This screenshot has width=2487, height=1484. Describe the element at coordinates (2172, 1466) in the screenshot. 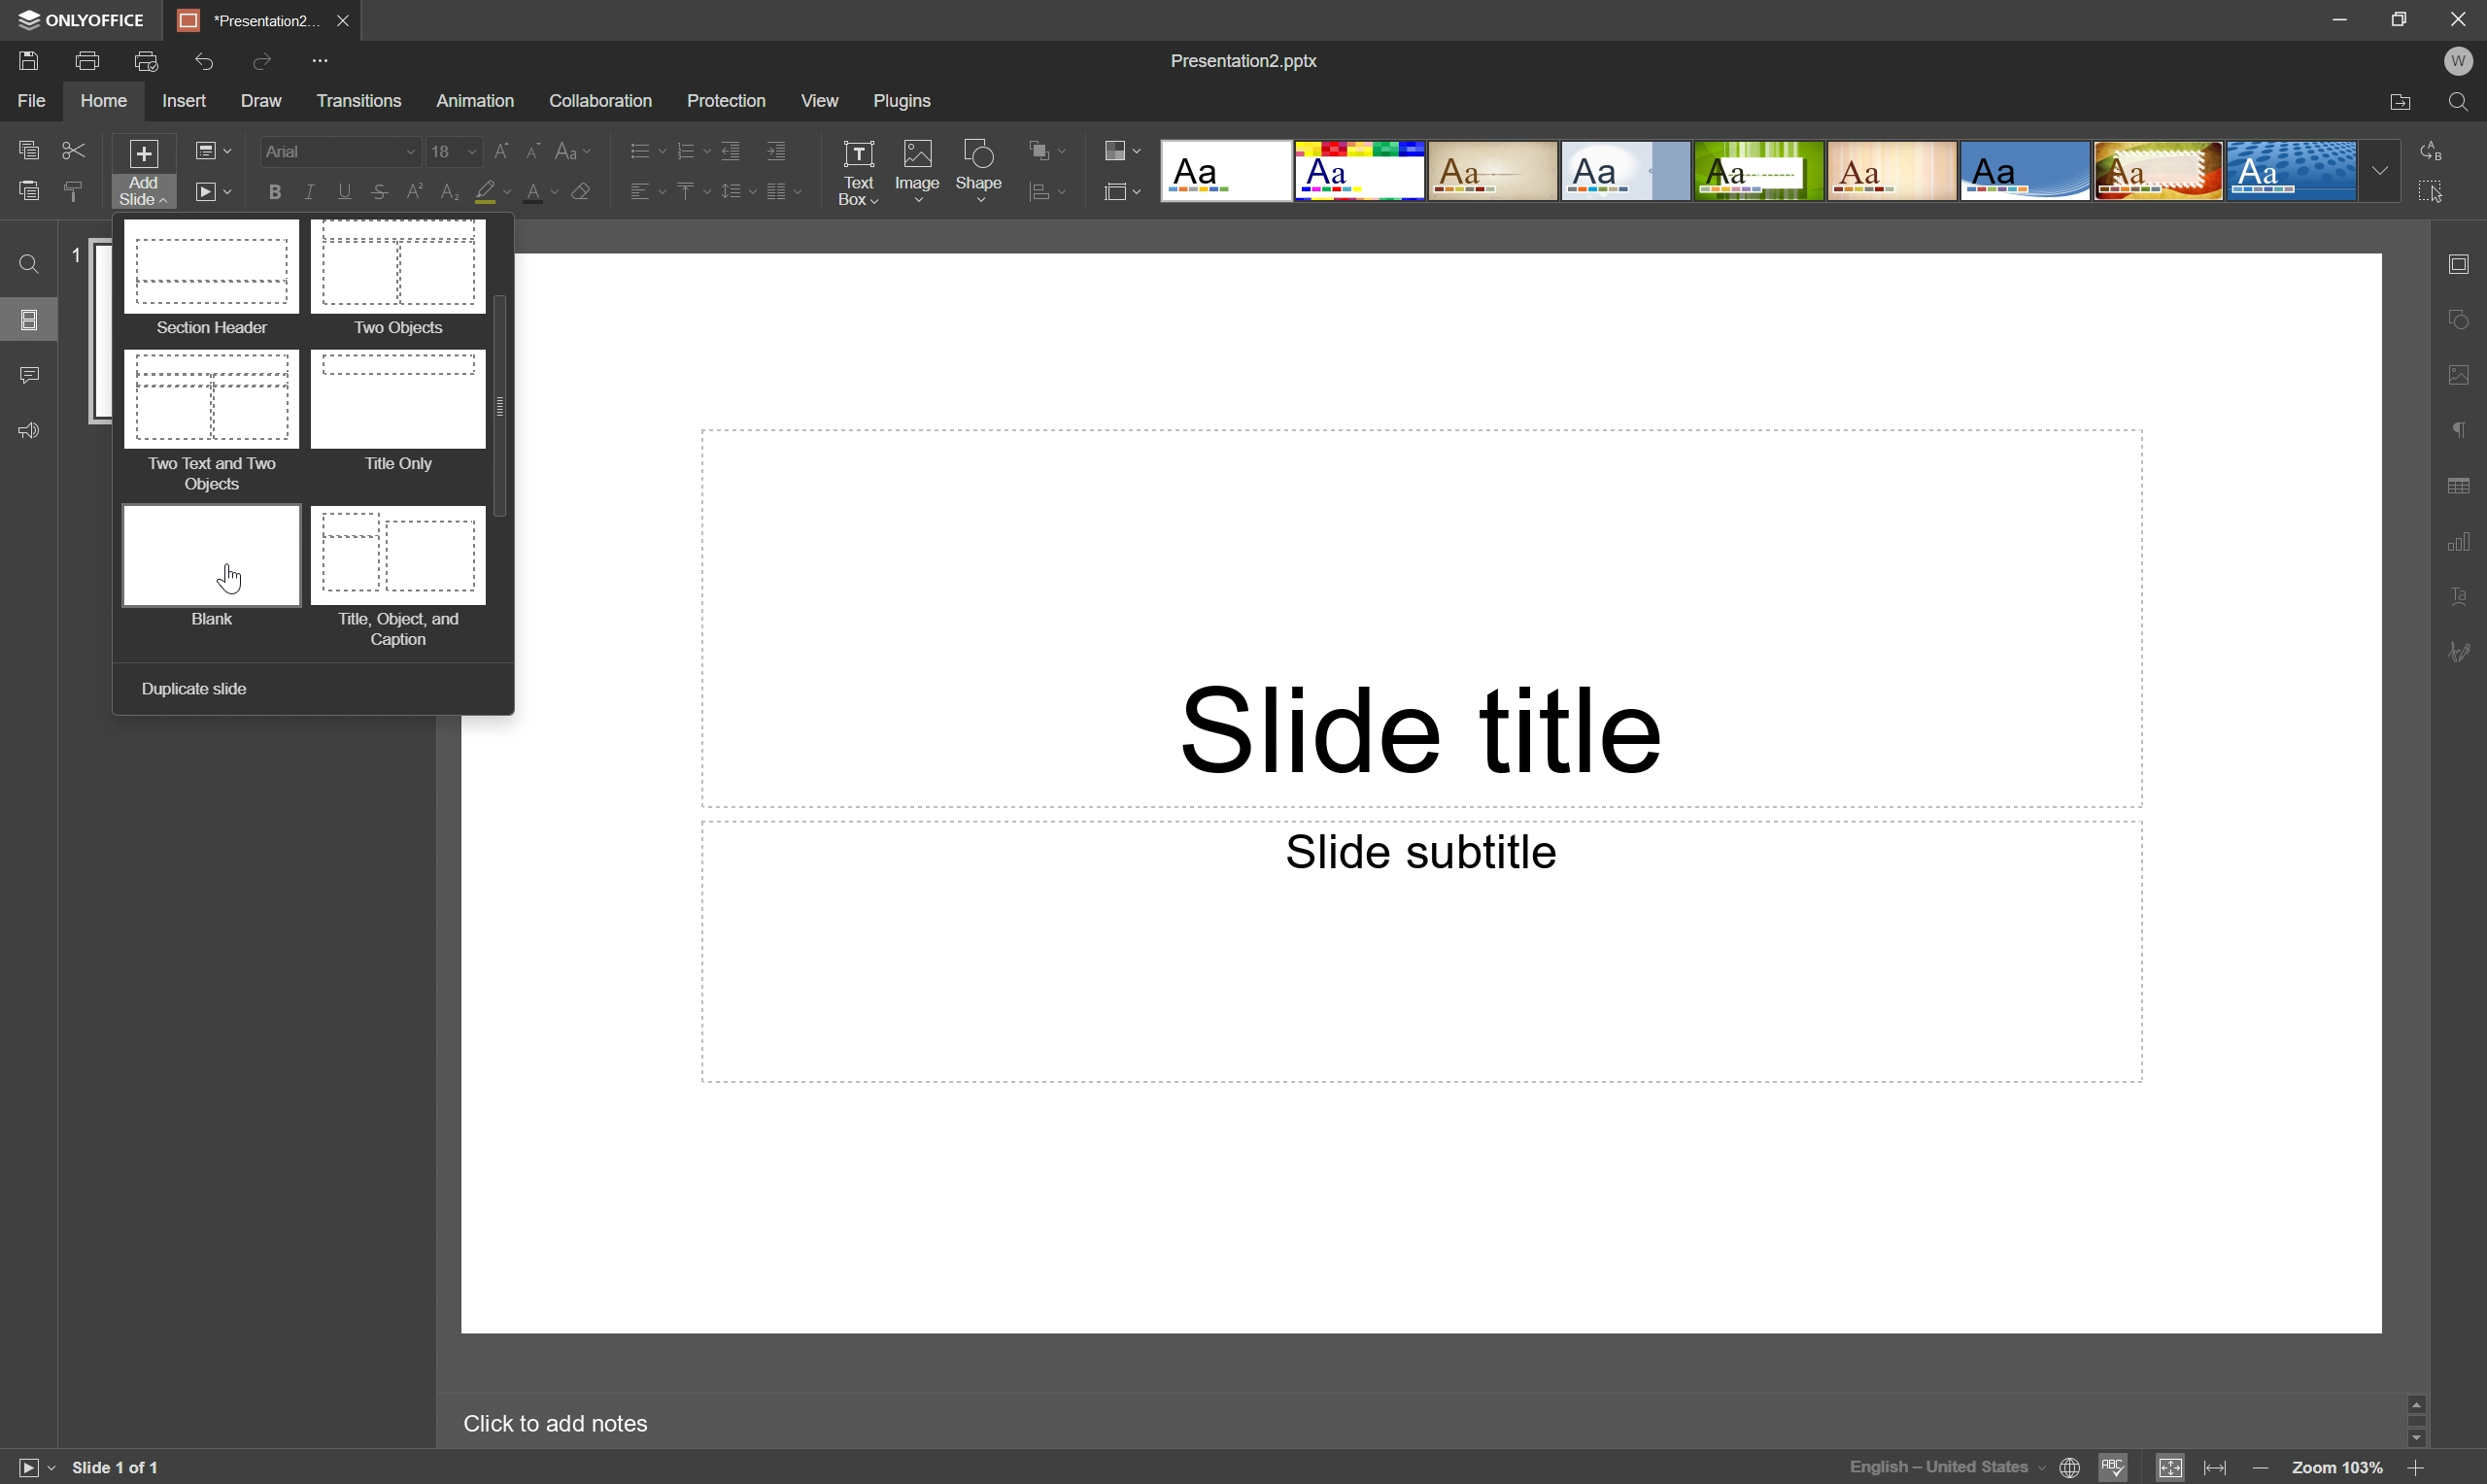

I see `Fit to slide` at that location.